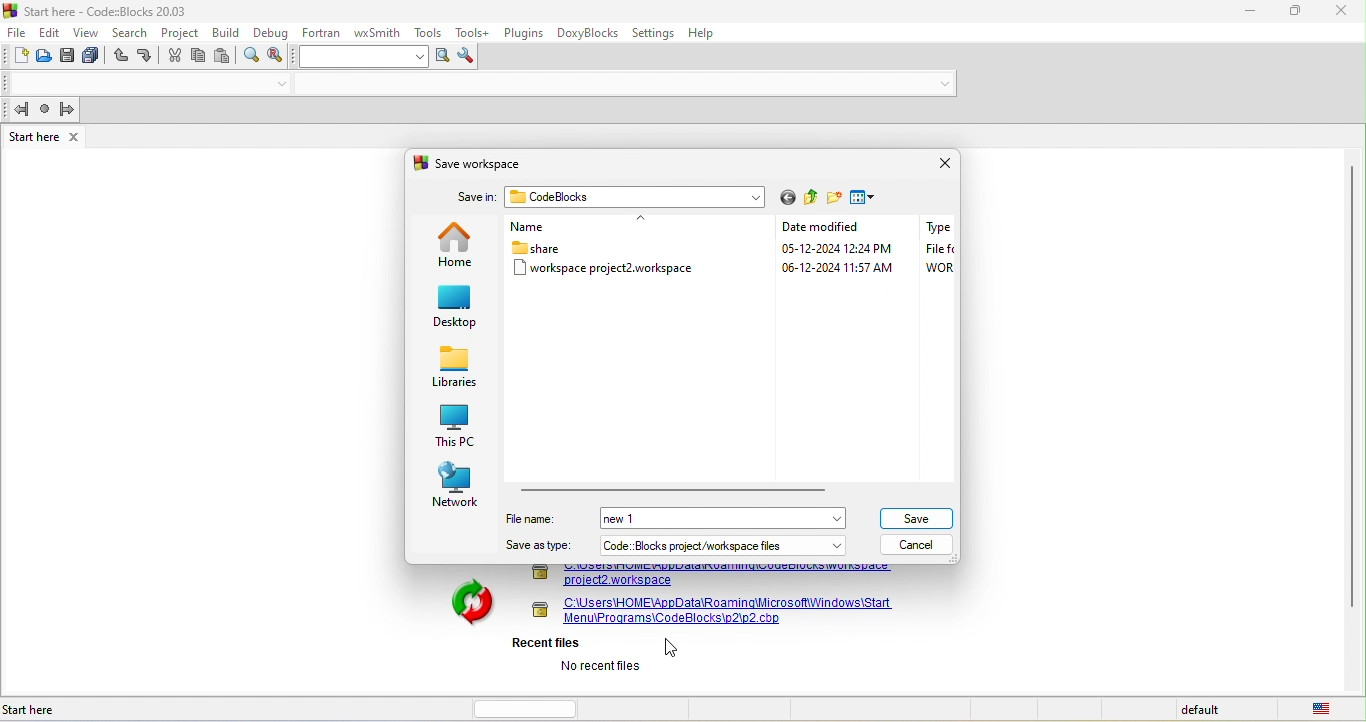 The image size is (1366, 722). I want to click on Start here, so click(33, 710).